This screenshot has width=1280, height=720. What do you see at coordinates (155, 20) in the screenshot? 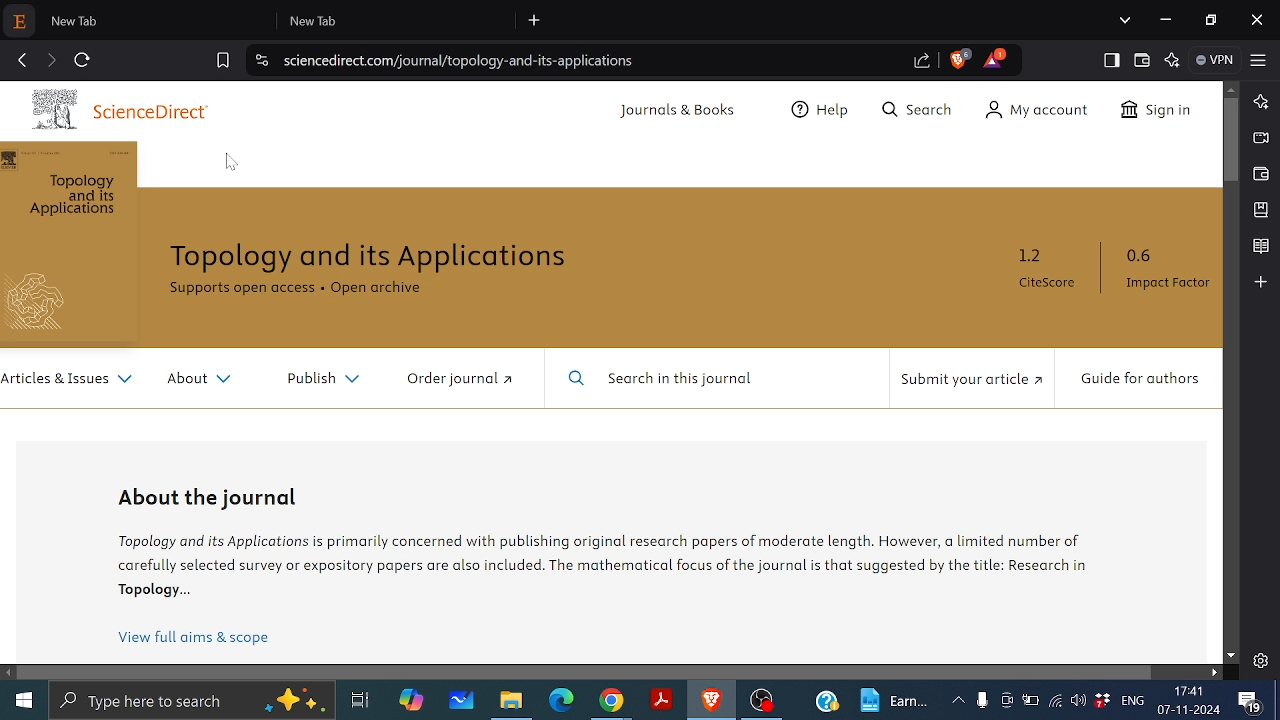
I see `First new tab` at bounding box center [155, 20].